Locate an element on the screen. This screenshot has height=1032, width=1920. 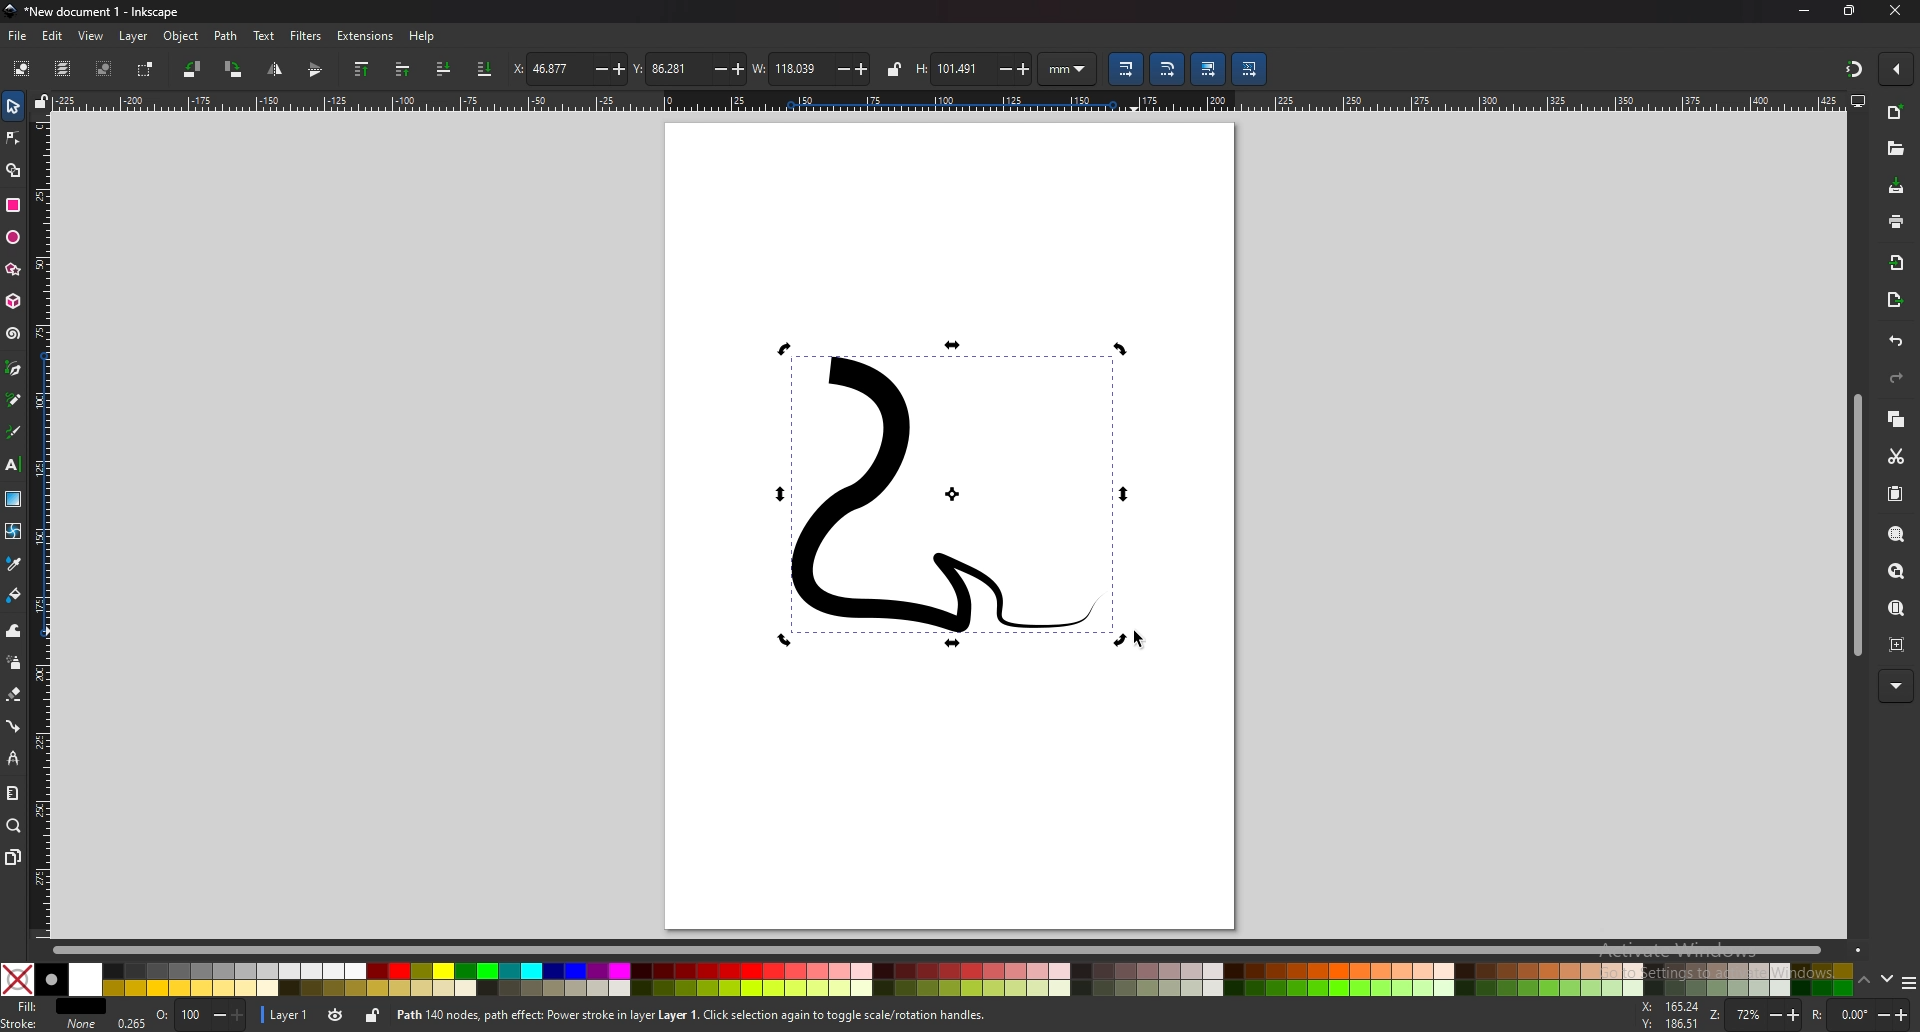
cut is located at coordinates (1896, 458).